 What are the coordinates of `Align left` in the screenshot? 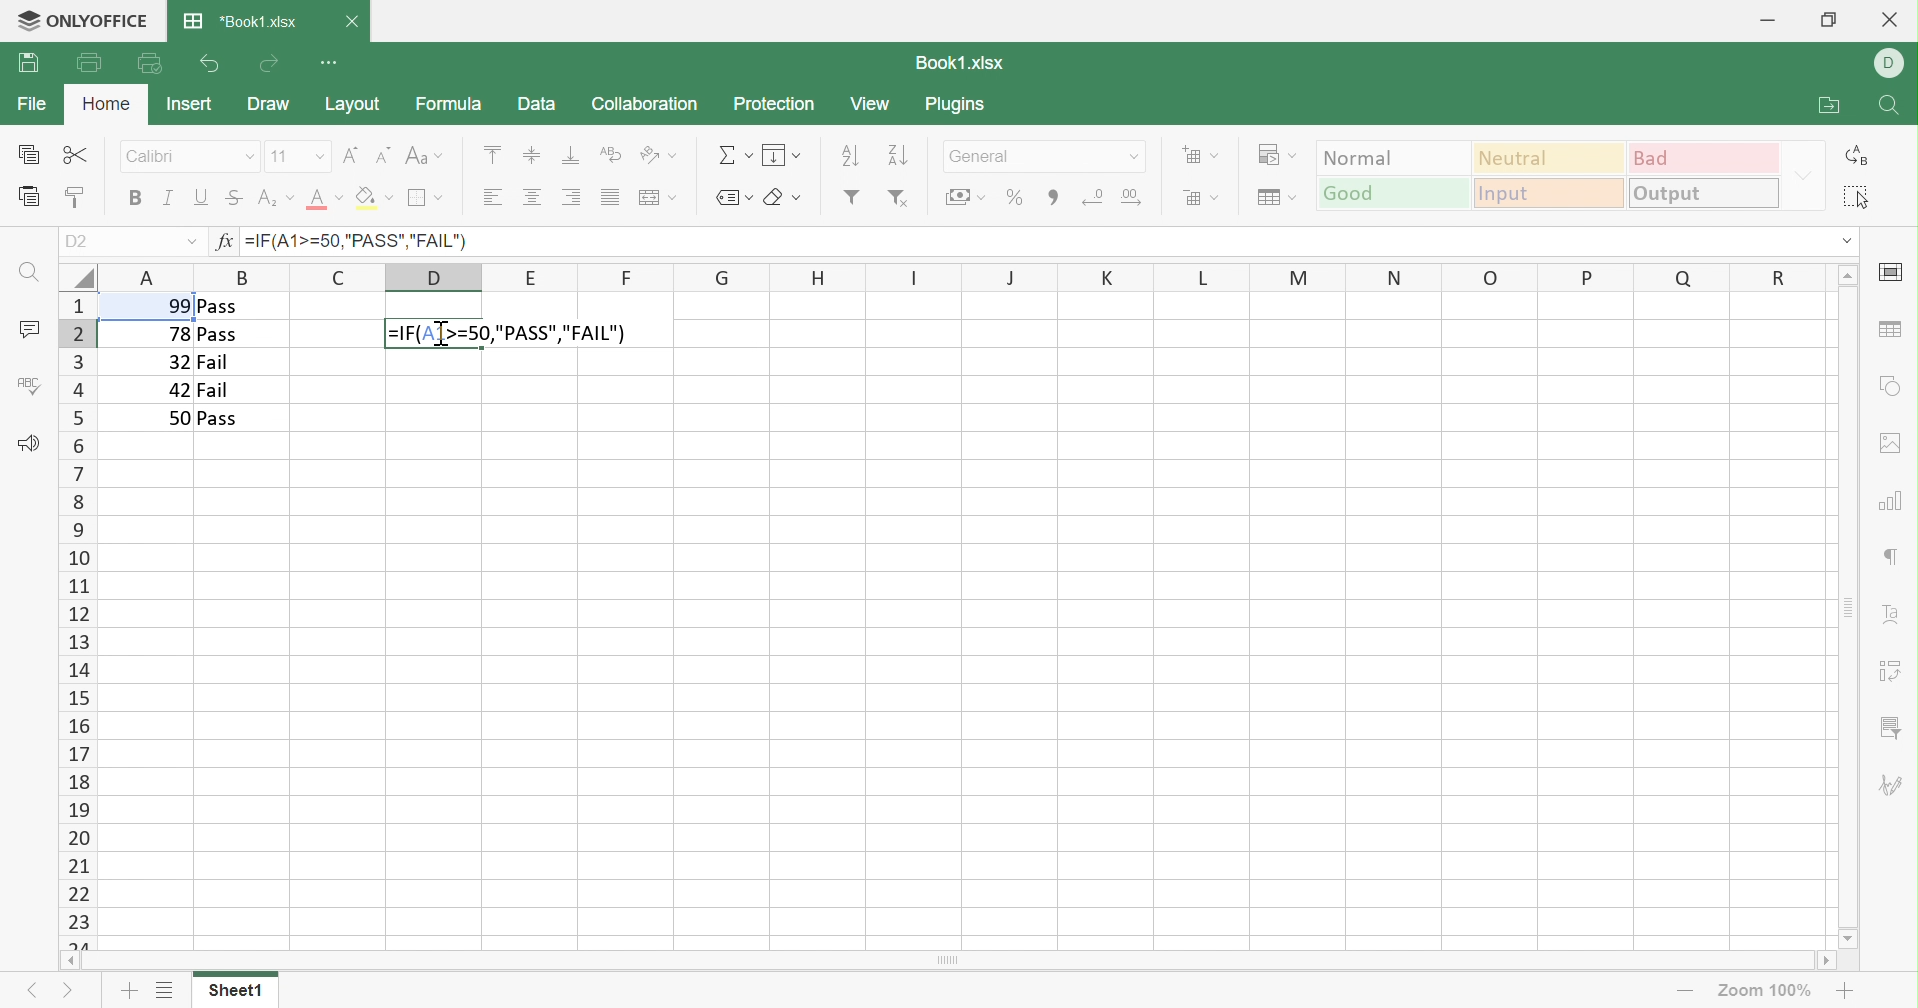 It's located at (490, 198).